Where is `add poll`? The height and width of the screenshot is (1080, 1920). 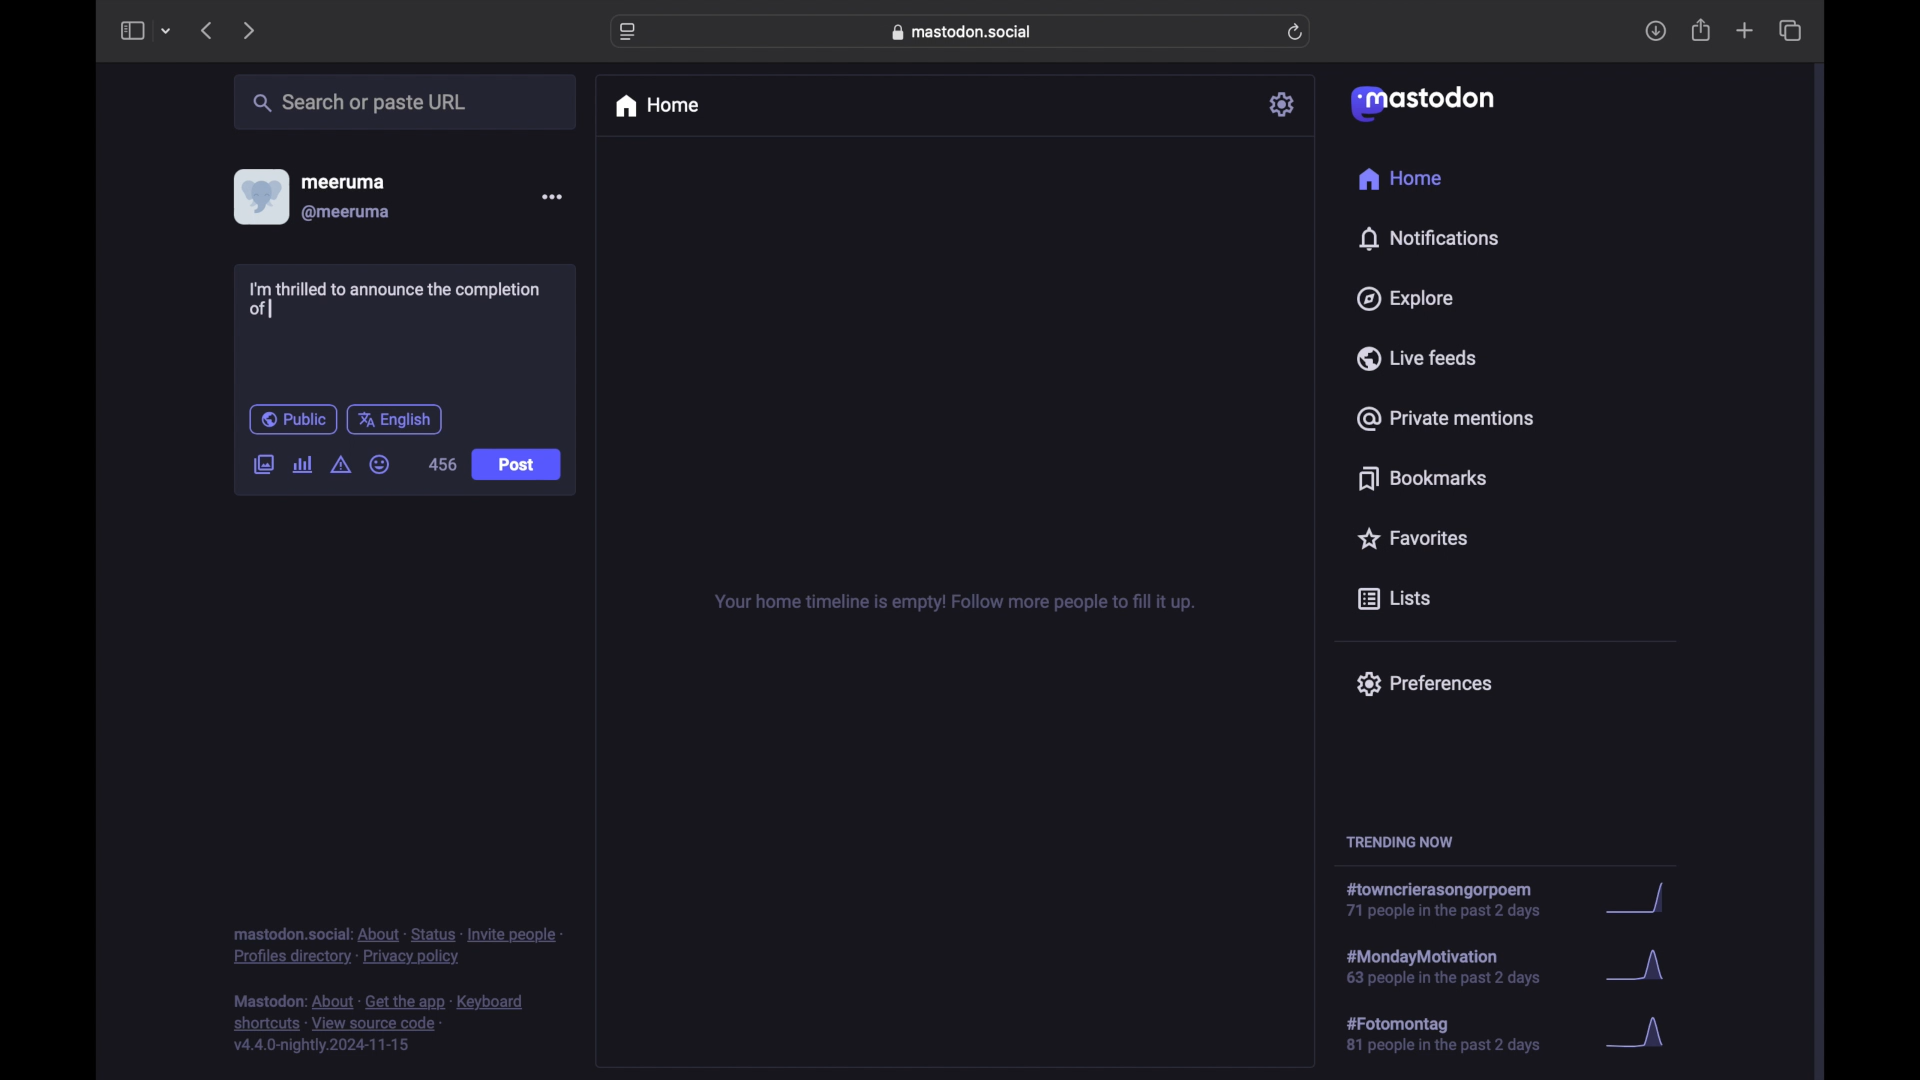 add poll is located at coordinates (304, 465).